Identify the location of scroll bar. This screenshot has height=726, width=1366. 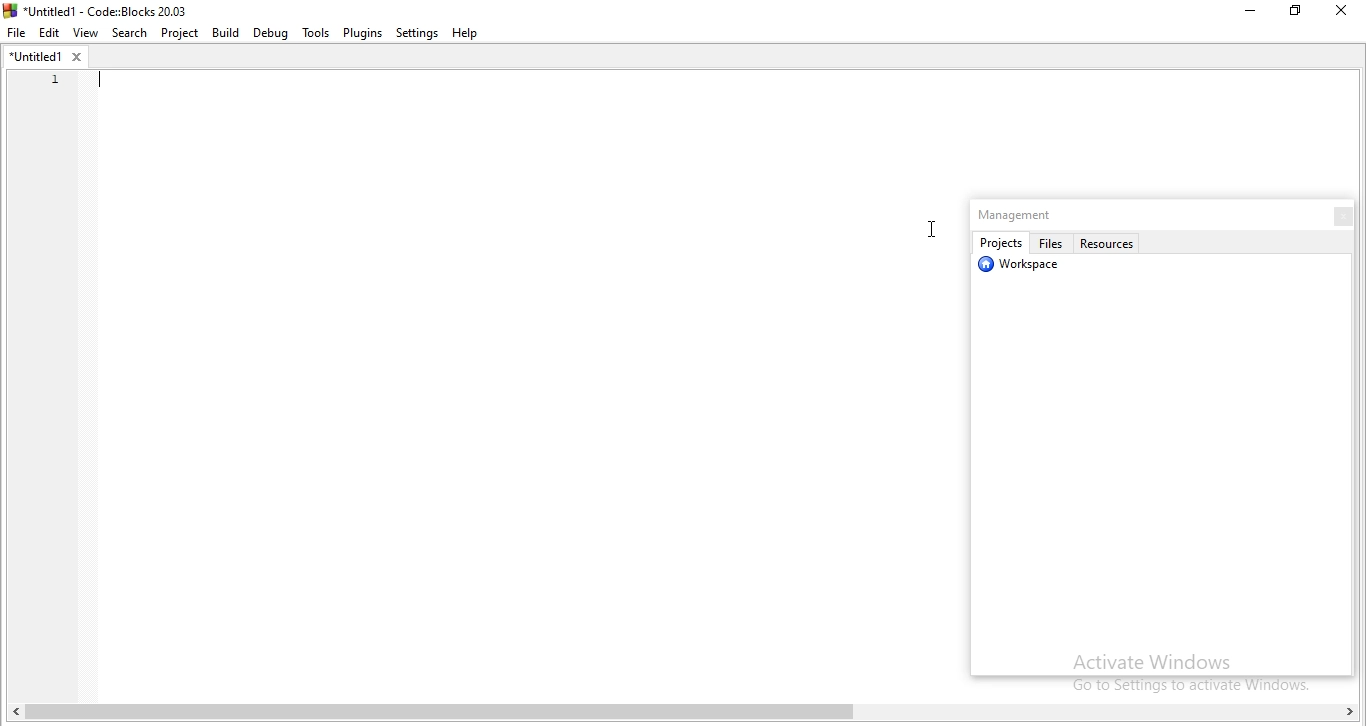
(688, 714).